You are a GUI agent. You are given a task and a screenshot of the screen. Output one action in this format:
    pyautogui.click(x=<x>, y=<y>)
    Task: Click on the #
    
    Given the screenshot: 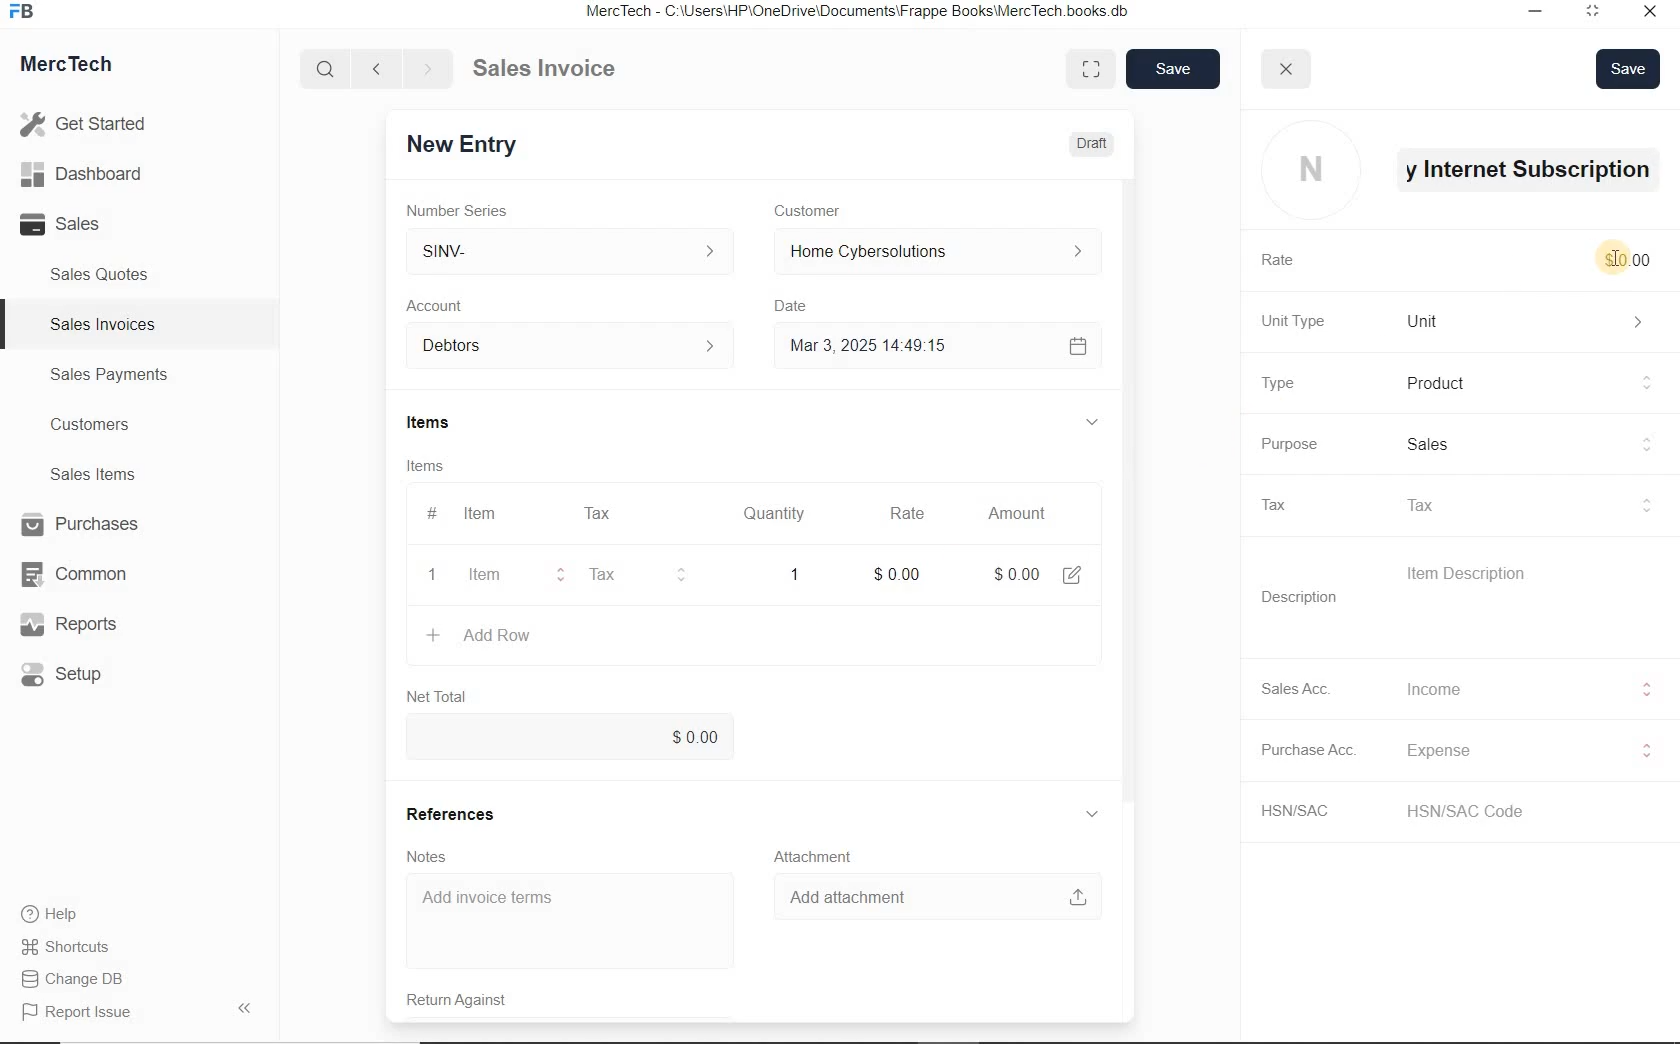 What is the action you would take?
    pyautogui.click(x=649, y=513)
    